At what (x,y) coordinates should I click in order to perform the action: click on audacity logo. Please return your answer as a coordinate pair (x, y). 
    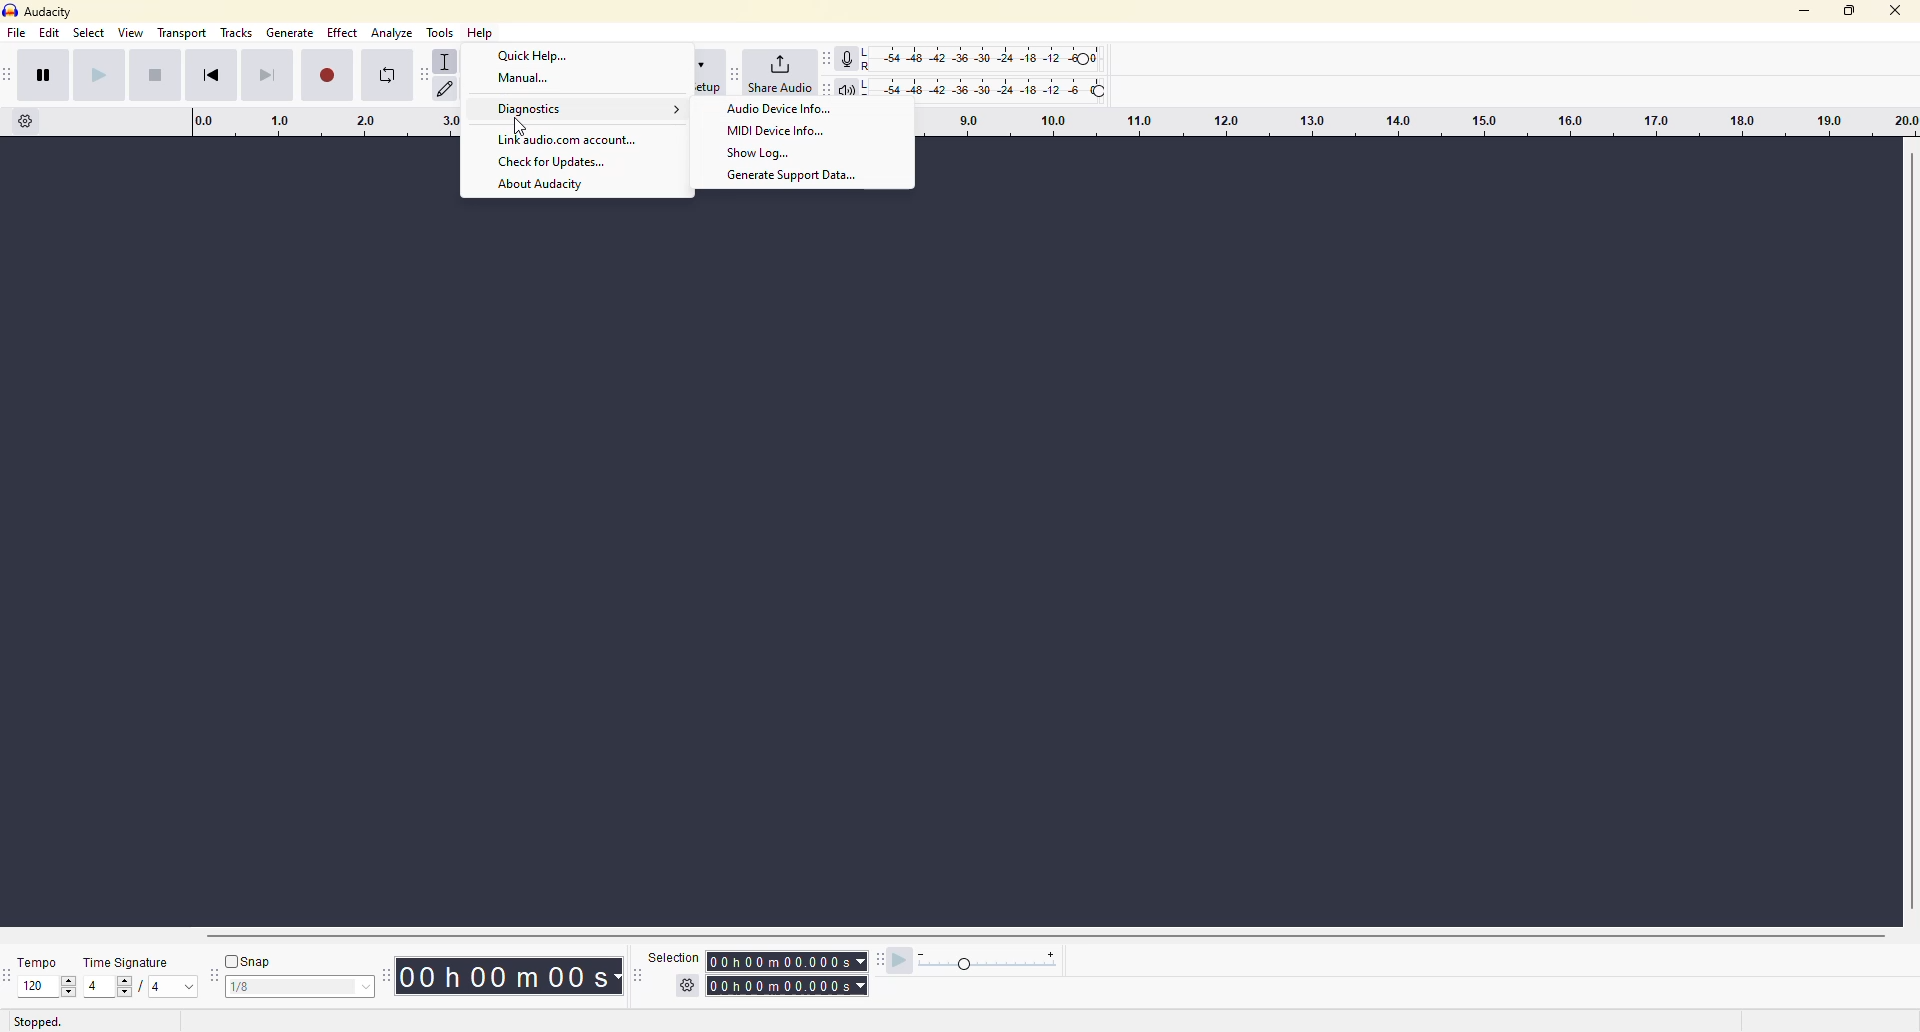
    Looking at the image, I should click on (12, 12).